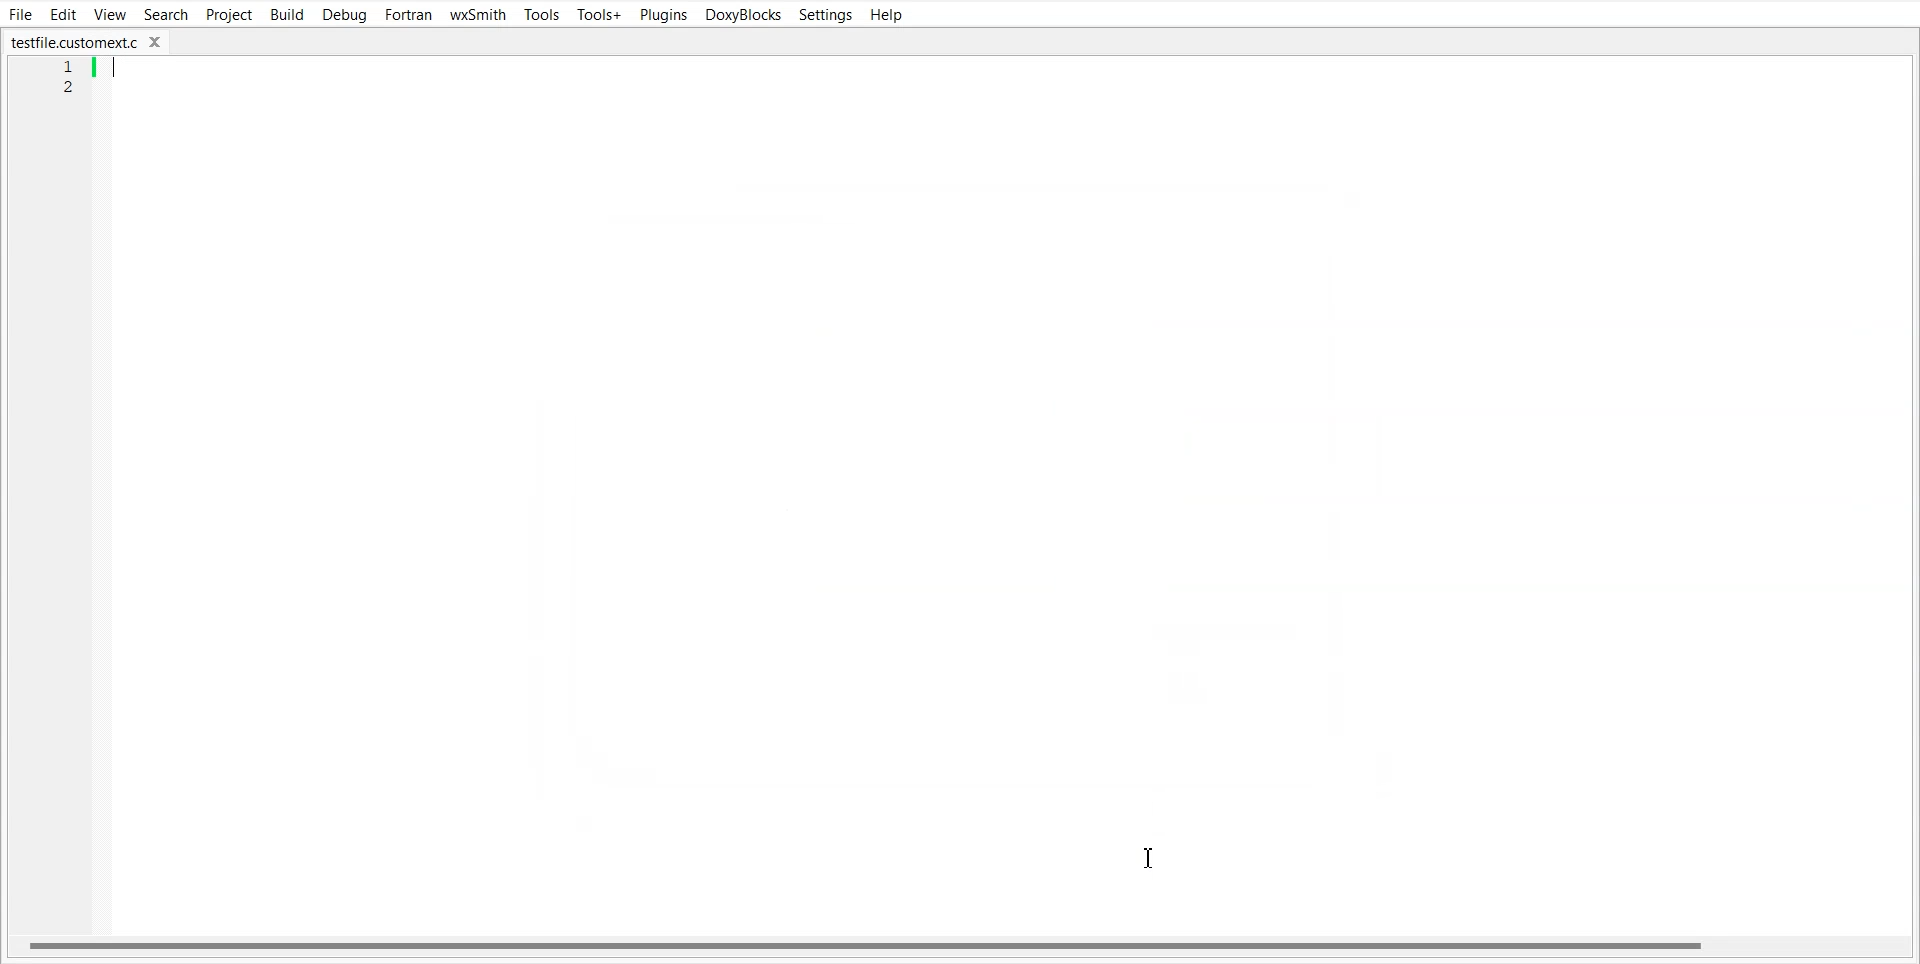 This screenshot has width=1920, height=964. What do you see at coordinates (409, 14) in the screenshot?
I see `Fortran` at bounding box center [409, 14].